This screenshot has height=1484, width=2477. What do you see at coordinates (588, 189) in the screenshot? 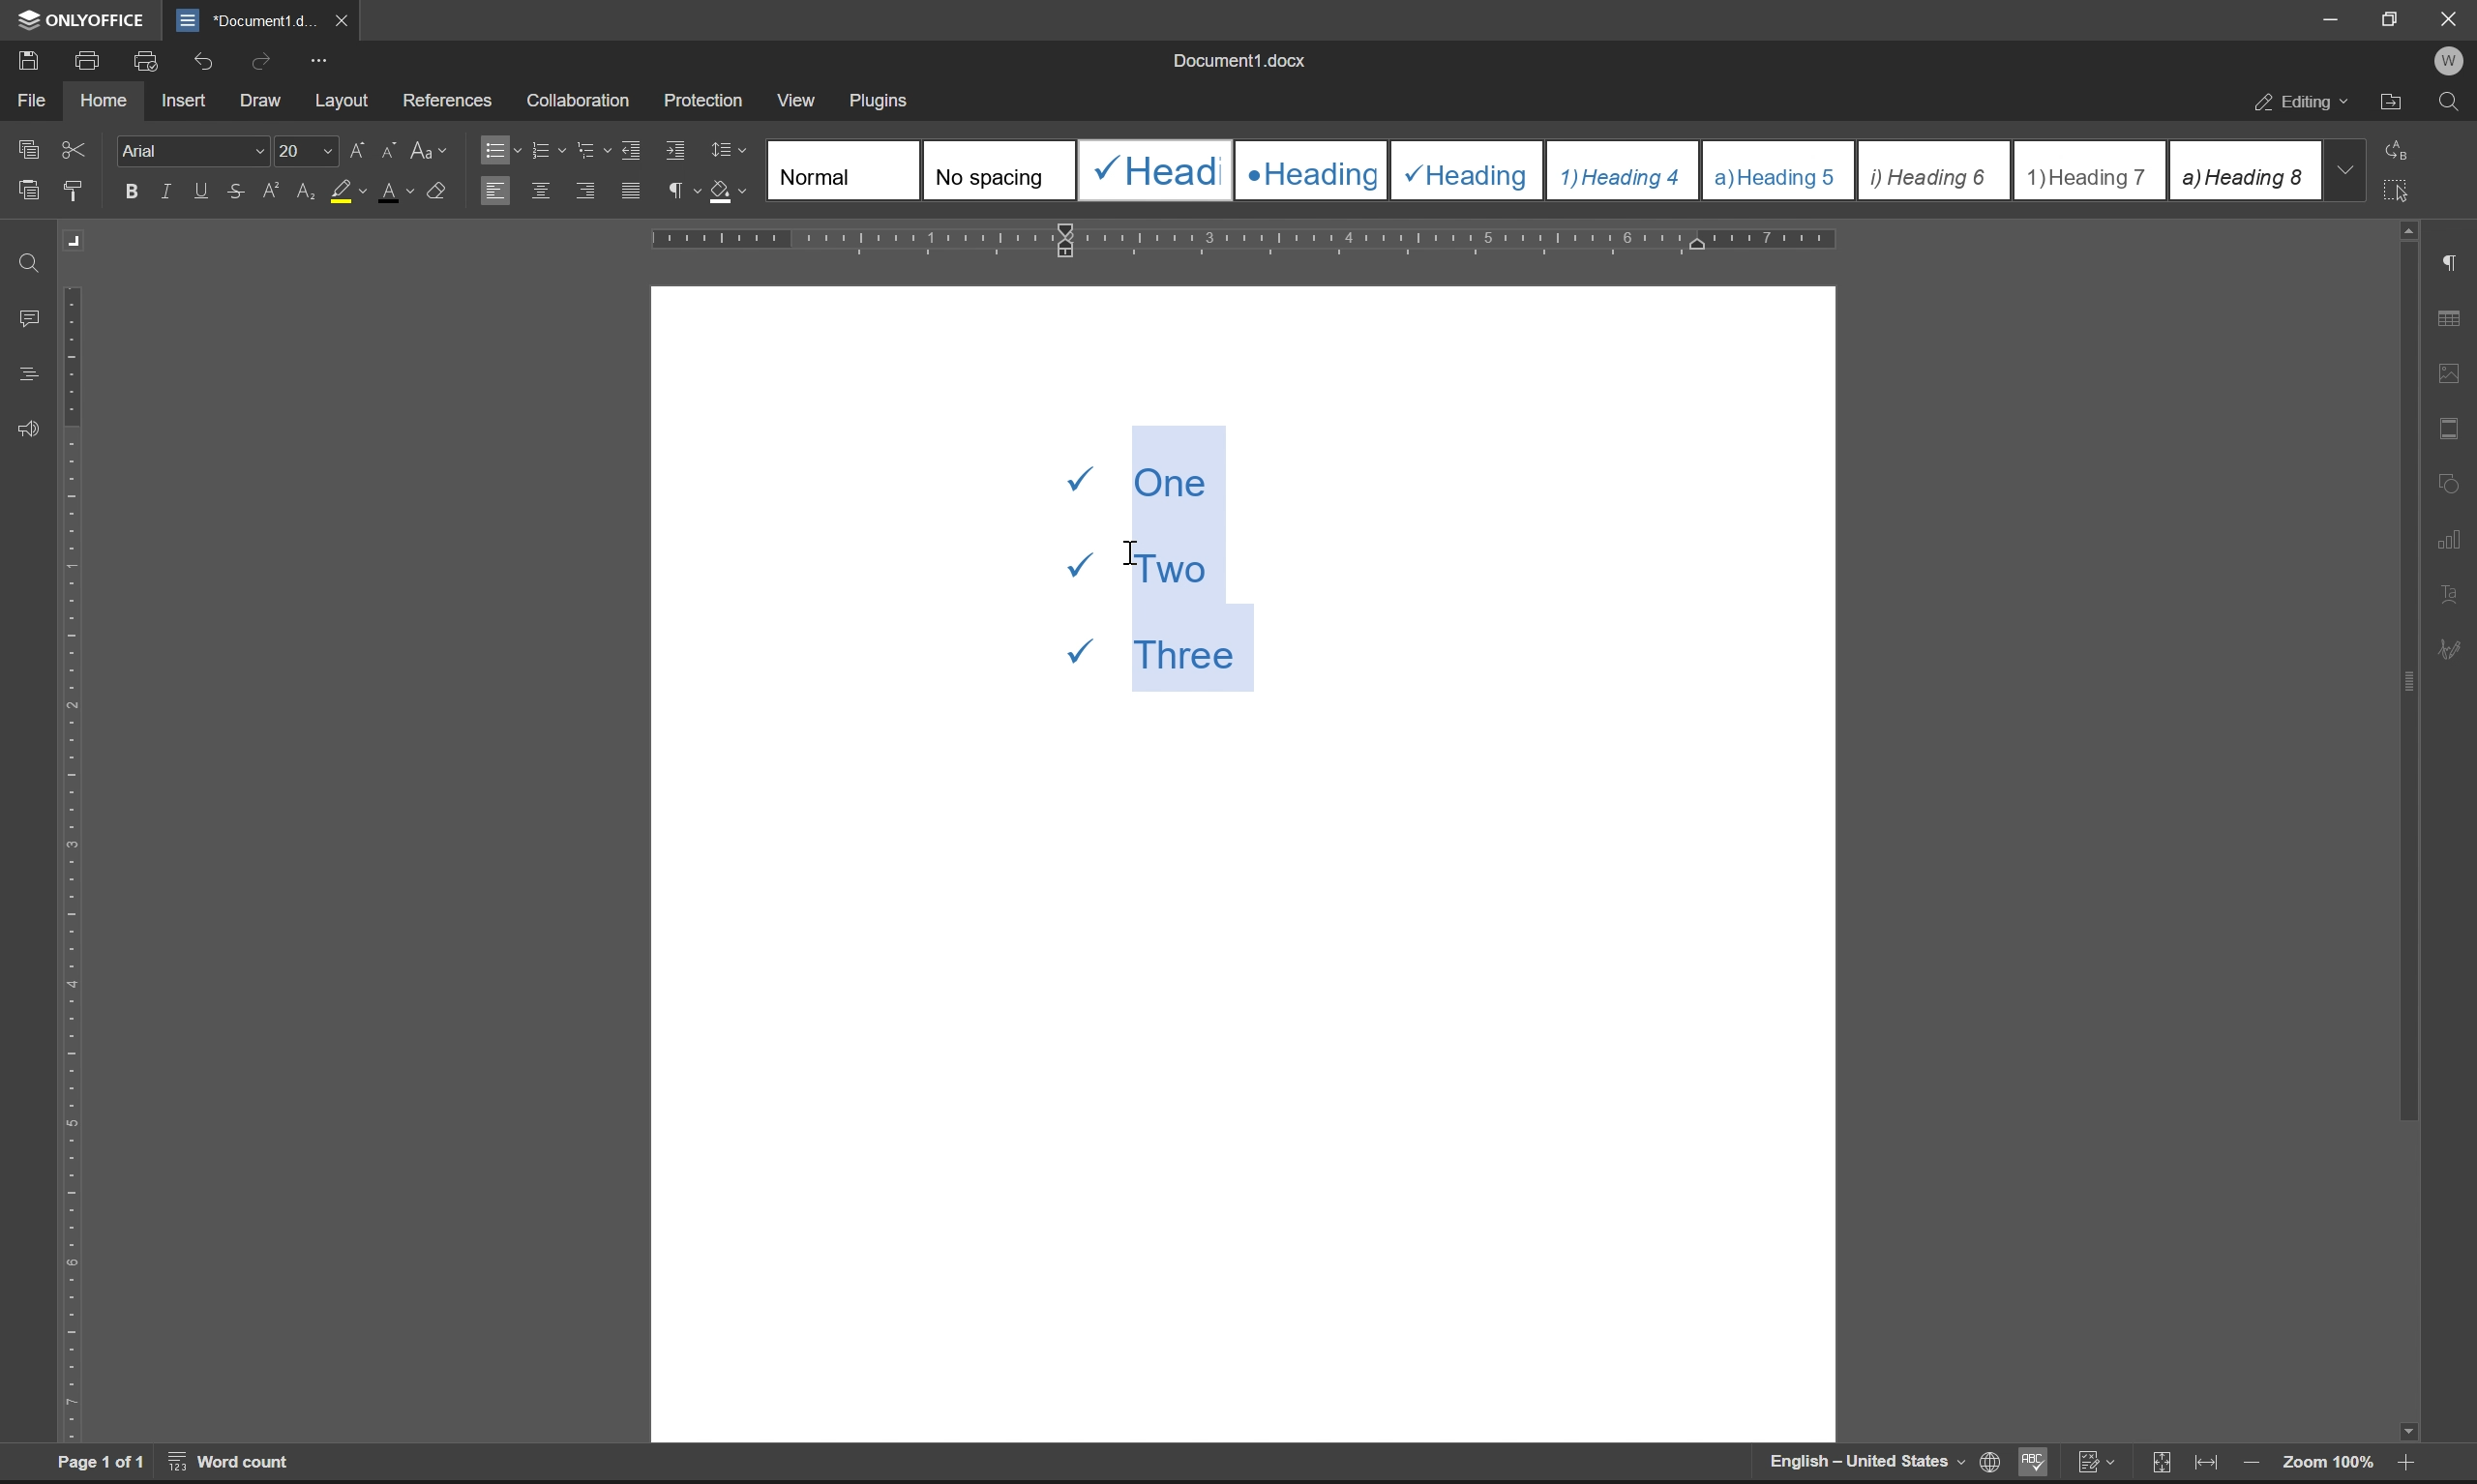
I see `align right` at bounding box center [588, 189].